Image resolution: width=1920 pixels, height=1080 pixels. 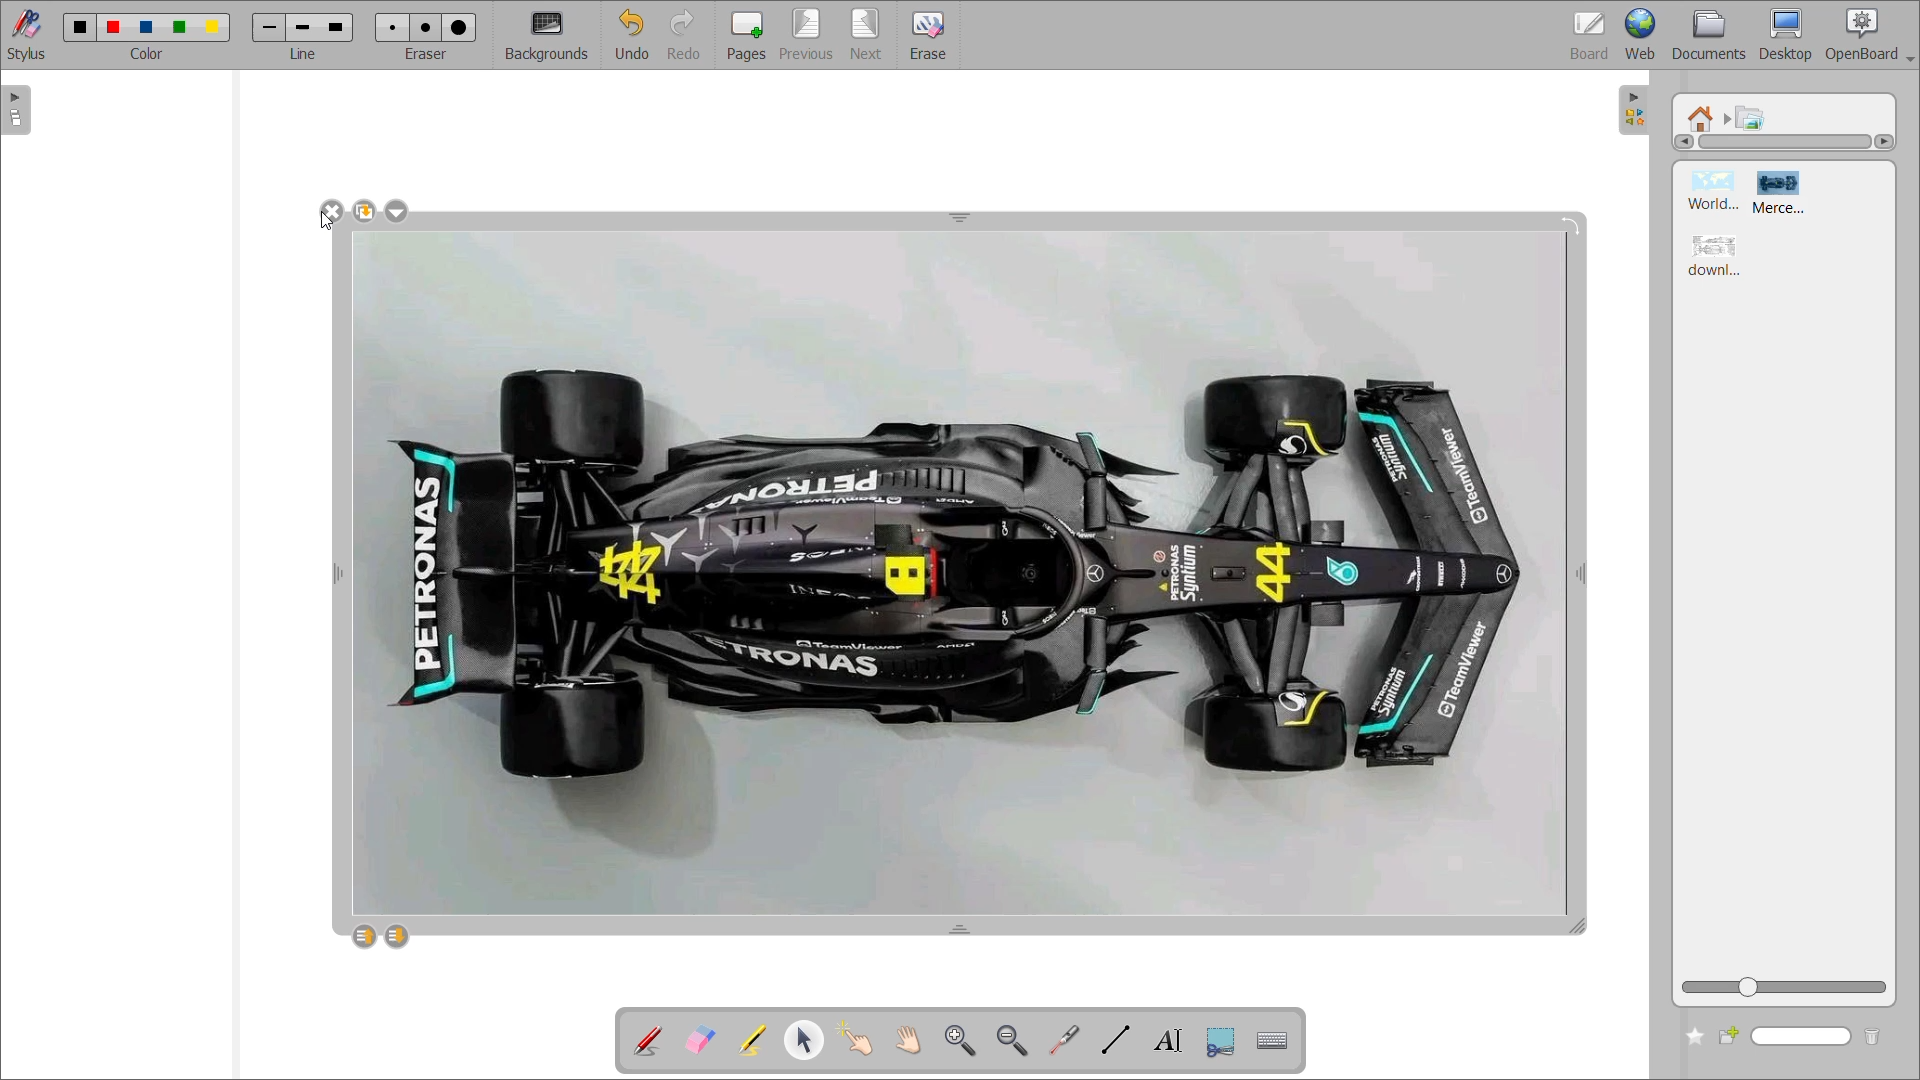 I want to click on pages, so click(x=746, y=37).